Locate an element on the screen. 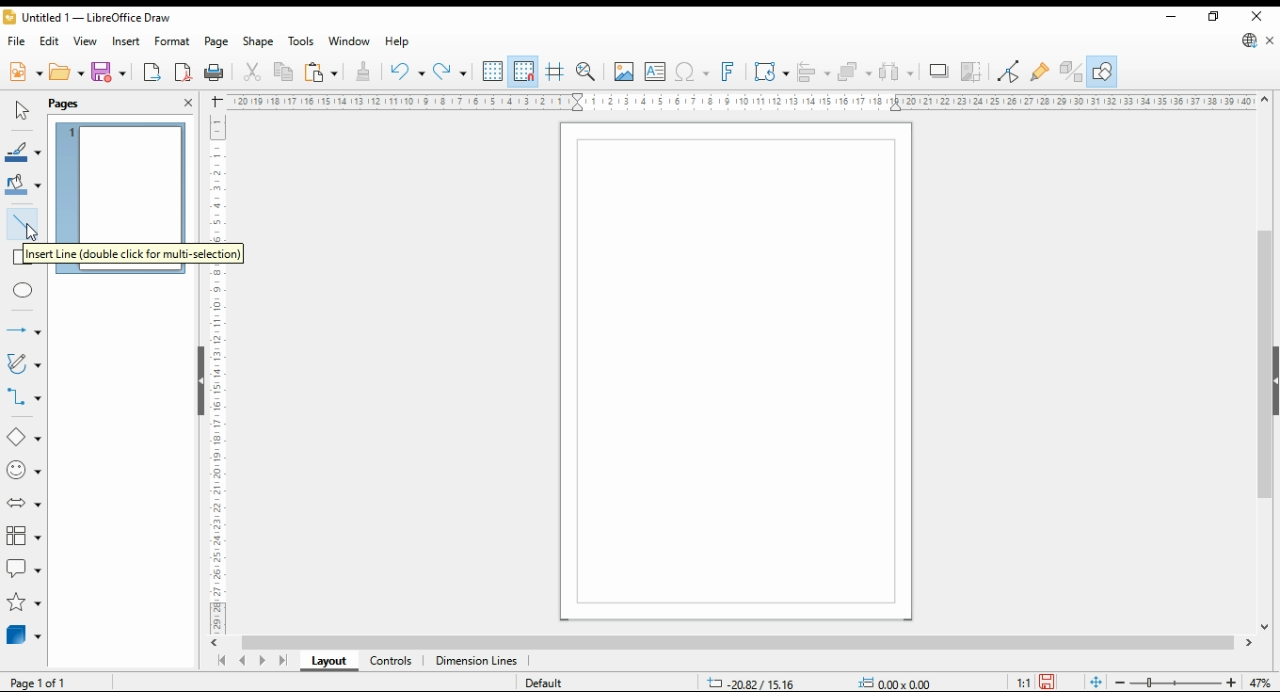 The height and width of the screenshot is (692, 1280). dimension is located at coordinates (477, 662).